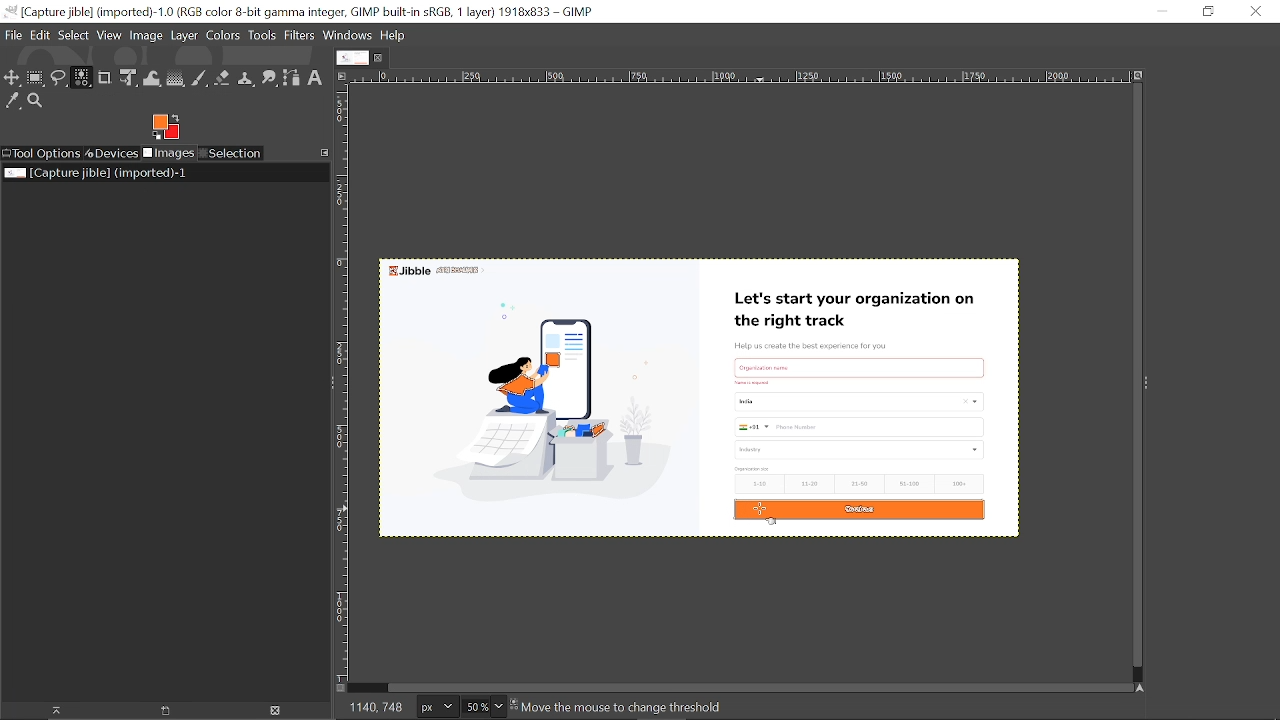 The height and width of the screenshot is (720, 1280). What do you see at coordinates (163, 711) in the screenshot?
I see `new display for this image ` at bounding box center [163, 711].